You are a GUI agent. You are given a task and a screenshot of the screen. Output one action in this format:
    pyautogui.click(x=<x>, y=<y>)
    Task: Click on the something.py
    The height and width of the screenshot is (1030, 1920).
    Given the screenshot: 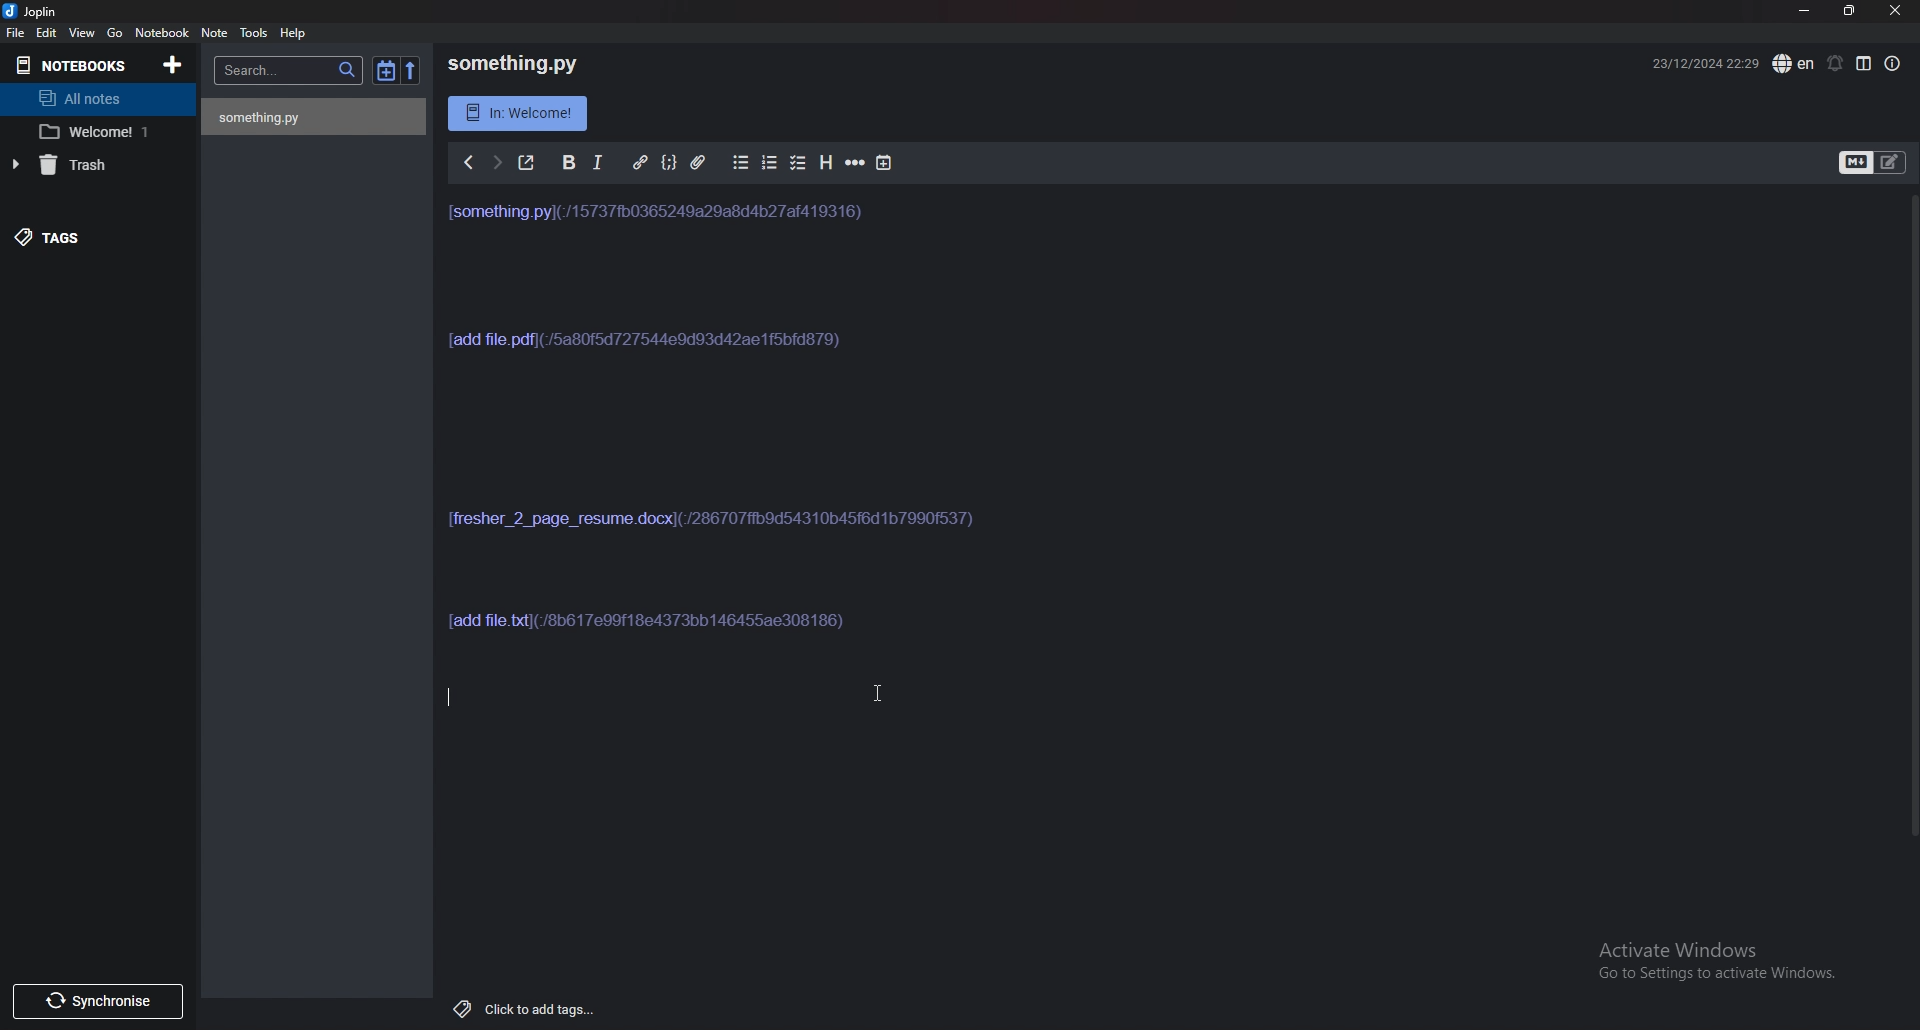 What is the action you would take?
    pyautogui.click(x=304, y=116)
    